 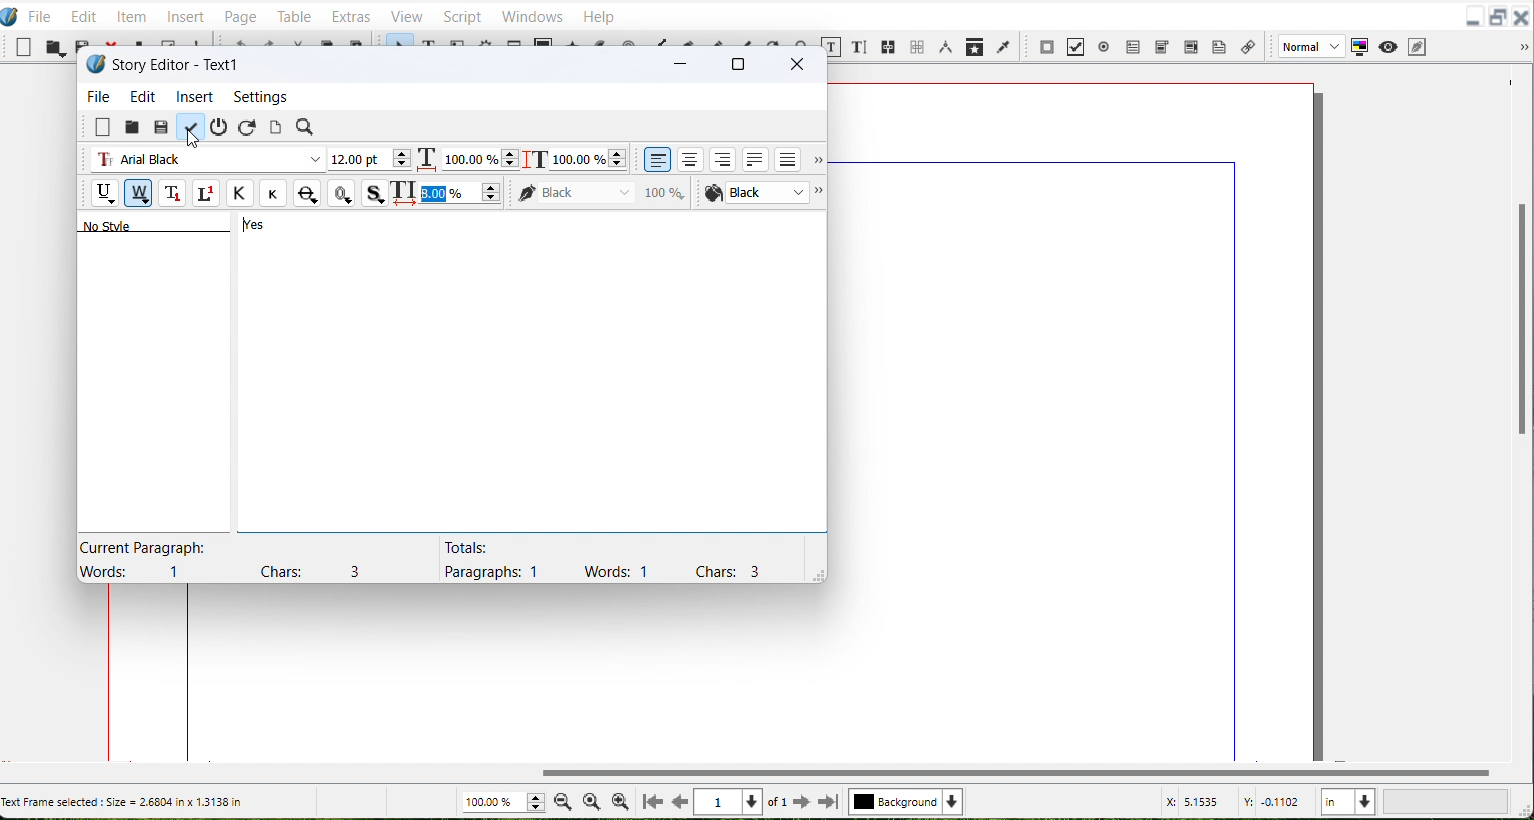 What do you see at coordinates (677, 61) in the screenshot?
I see `Minimize` at bounding box center [677, 61].